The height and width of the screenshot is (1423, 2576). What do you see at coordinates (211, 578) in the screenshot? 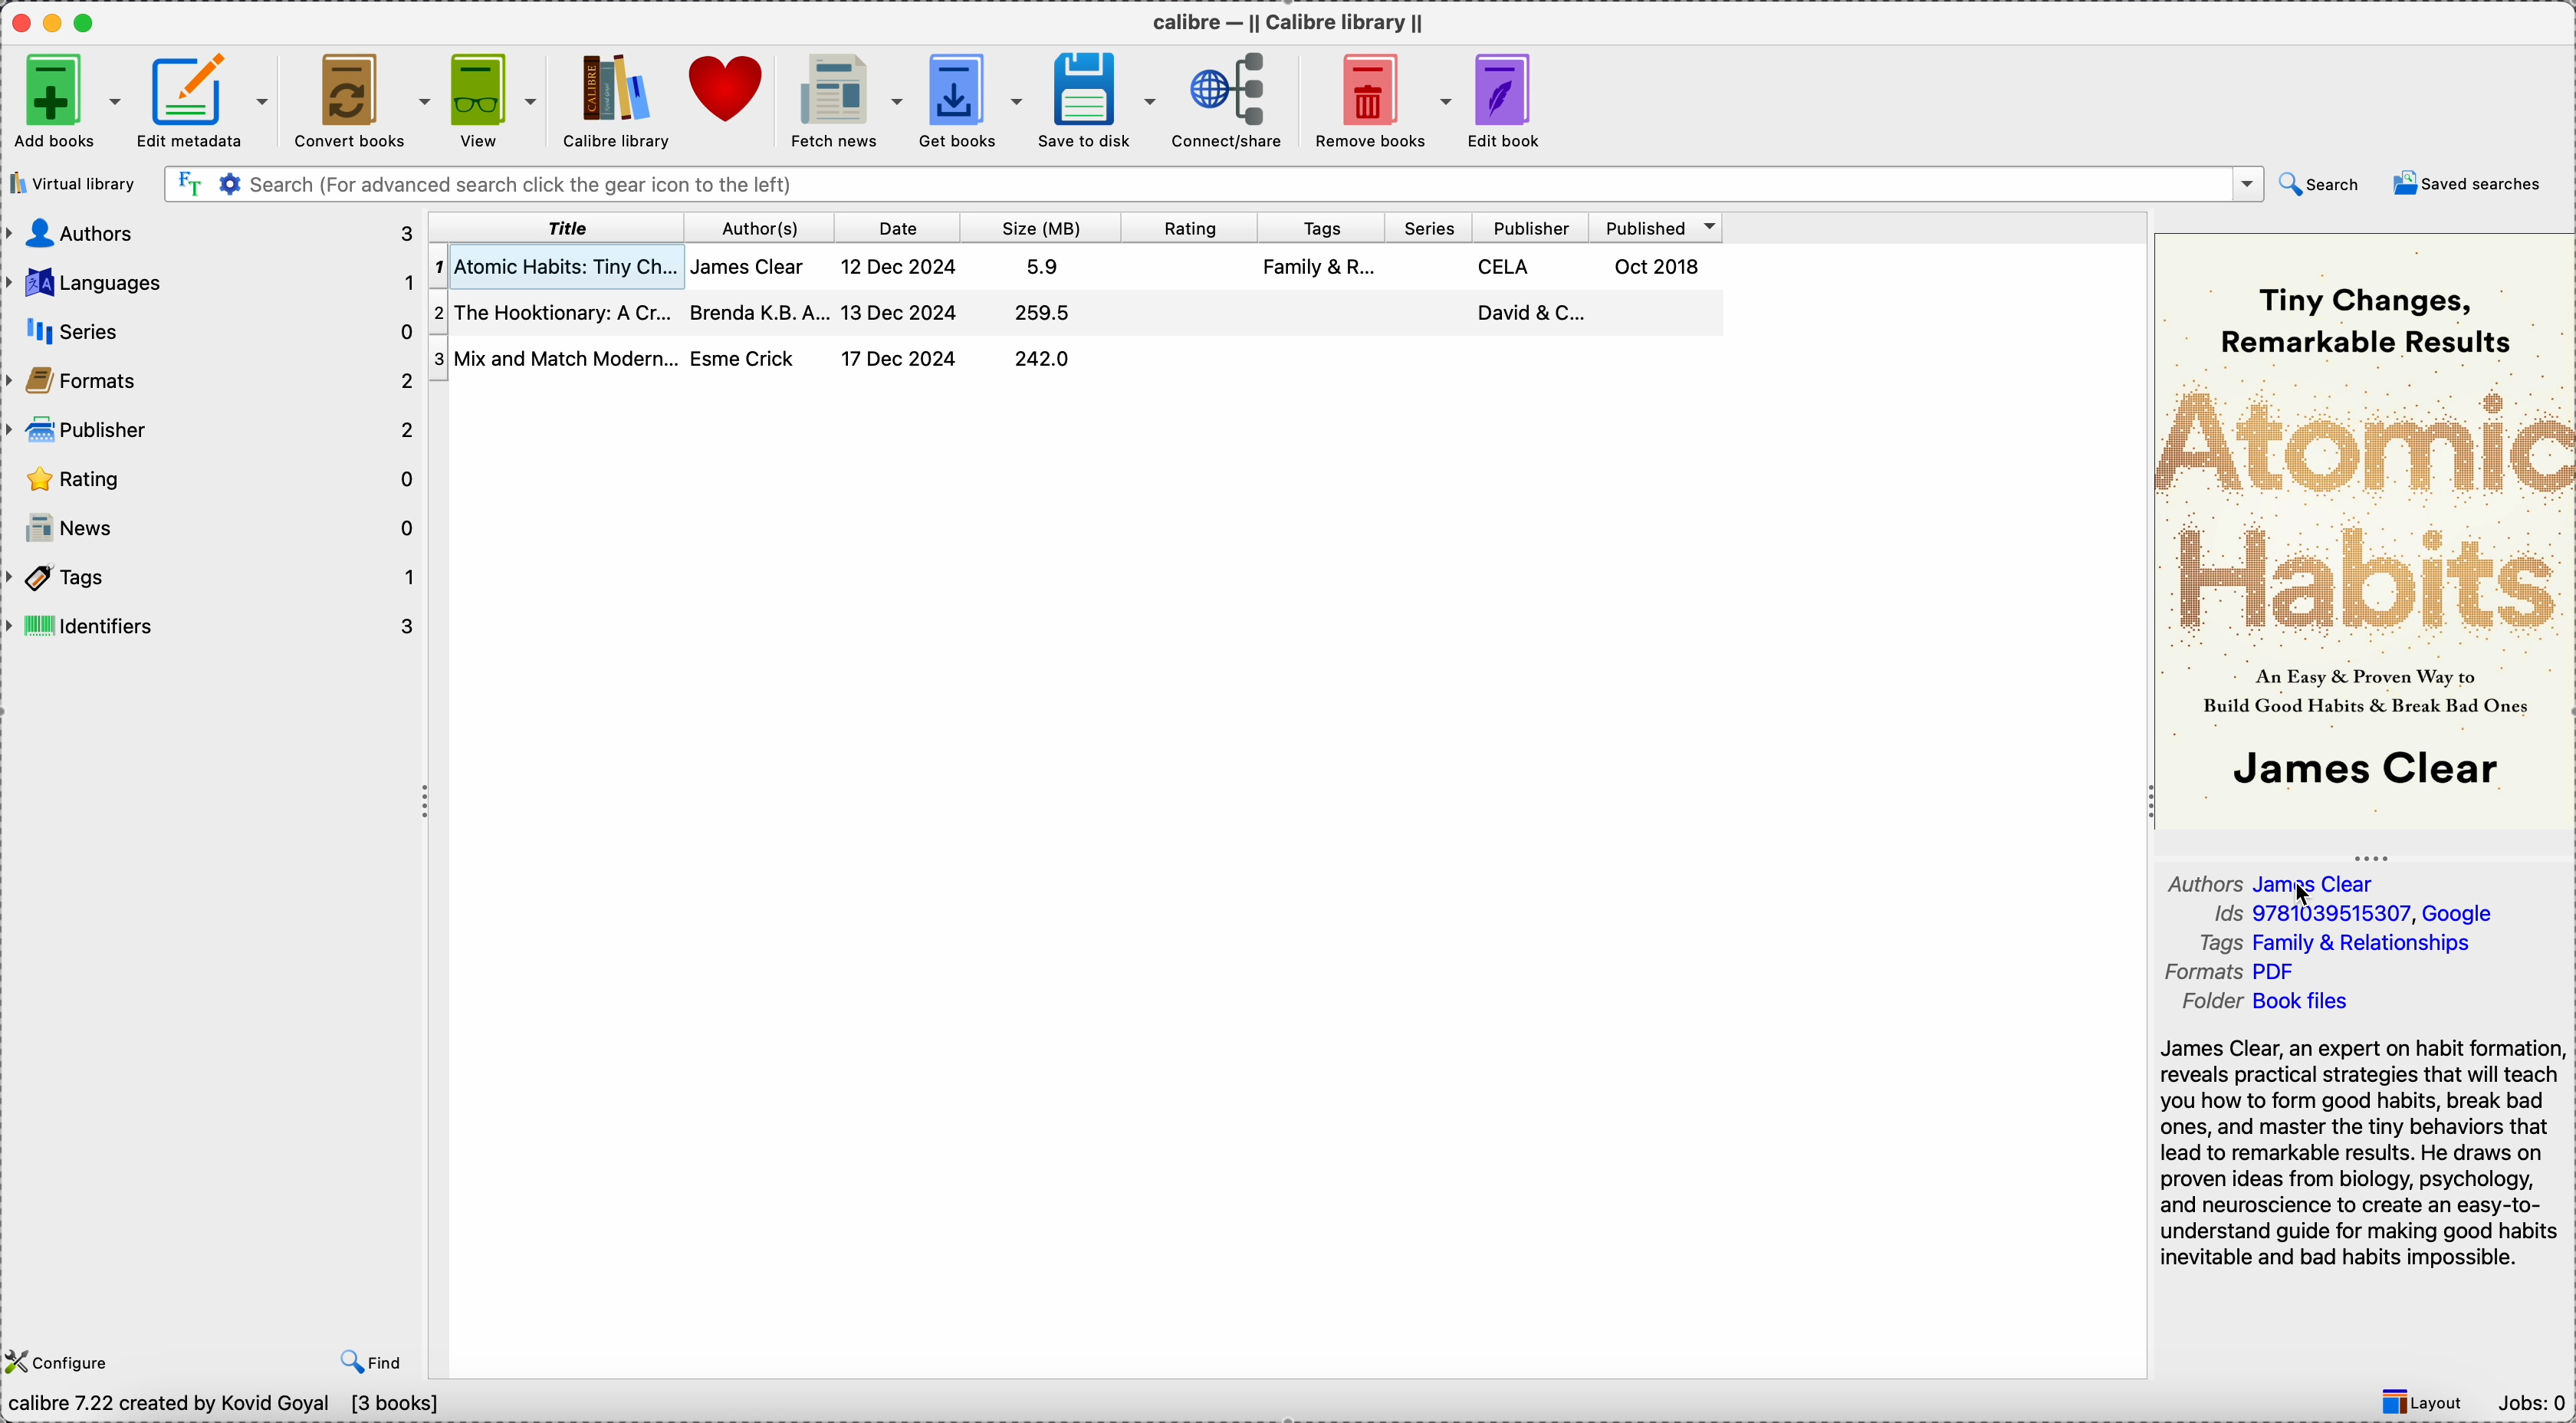
I see `tags` at bounding box center [211, 578].